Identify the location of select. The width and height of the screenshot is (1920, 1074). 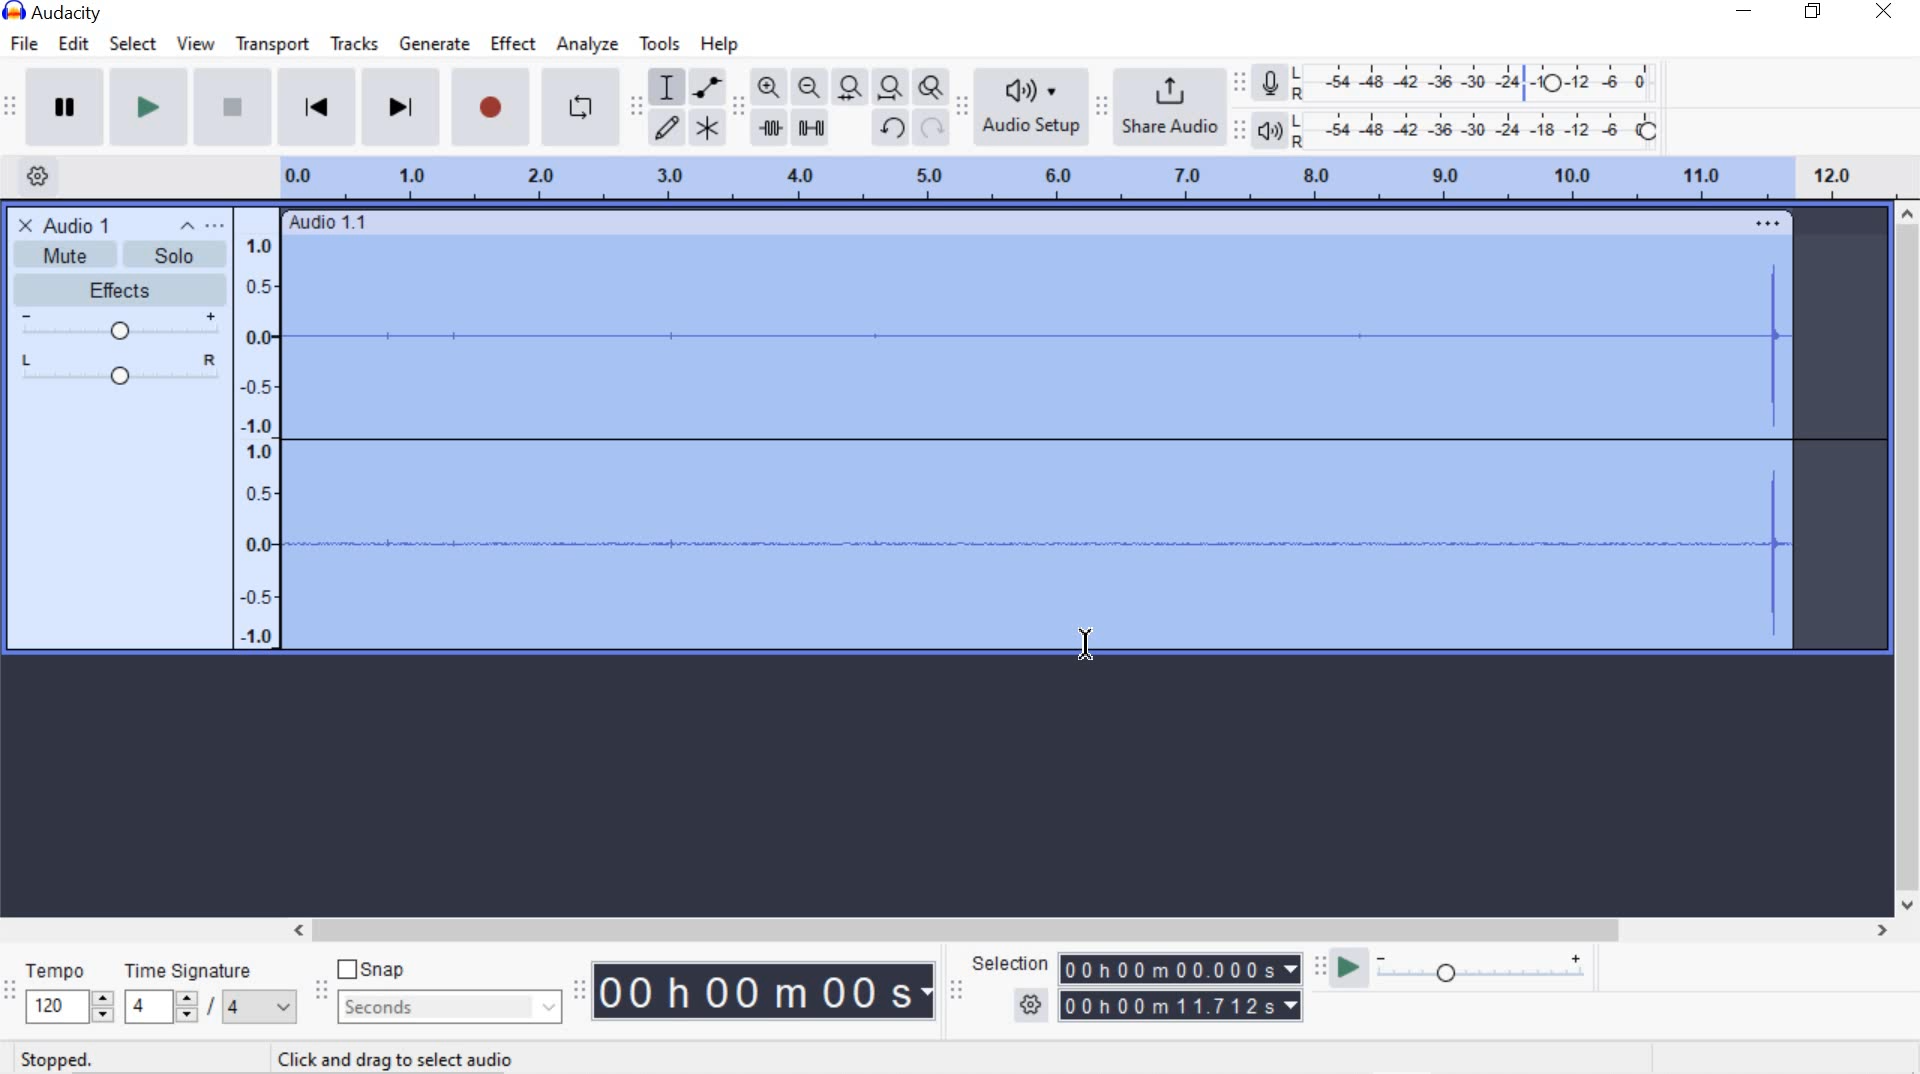
(133, 44).